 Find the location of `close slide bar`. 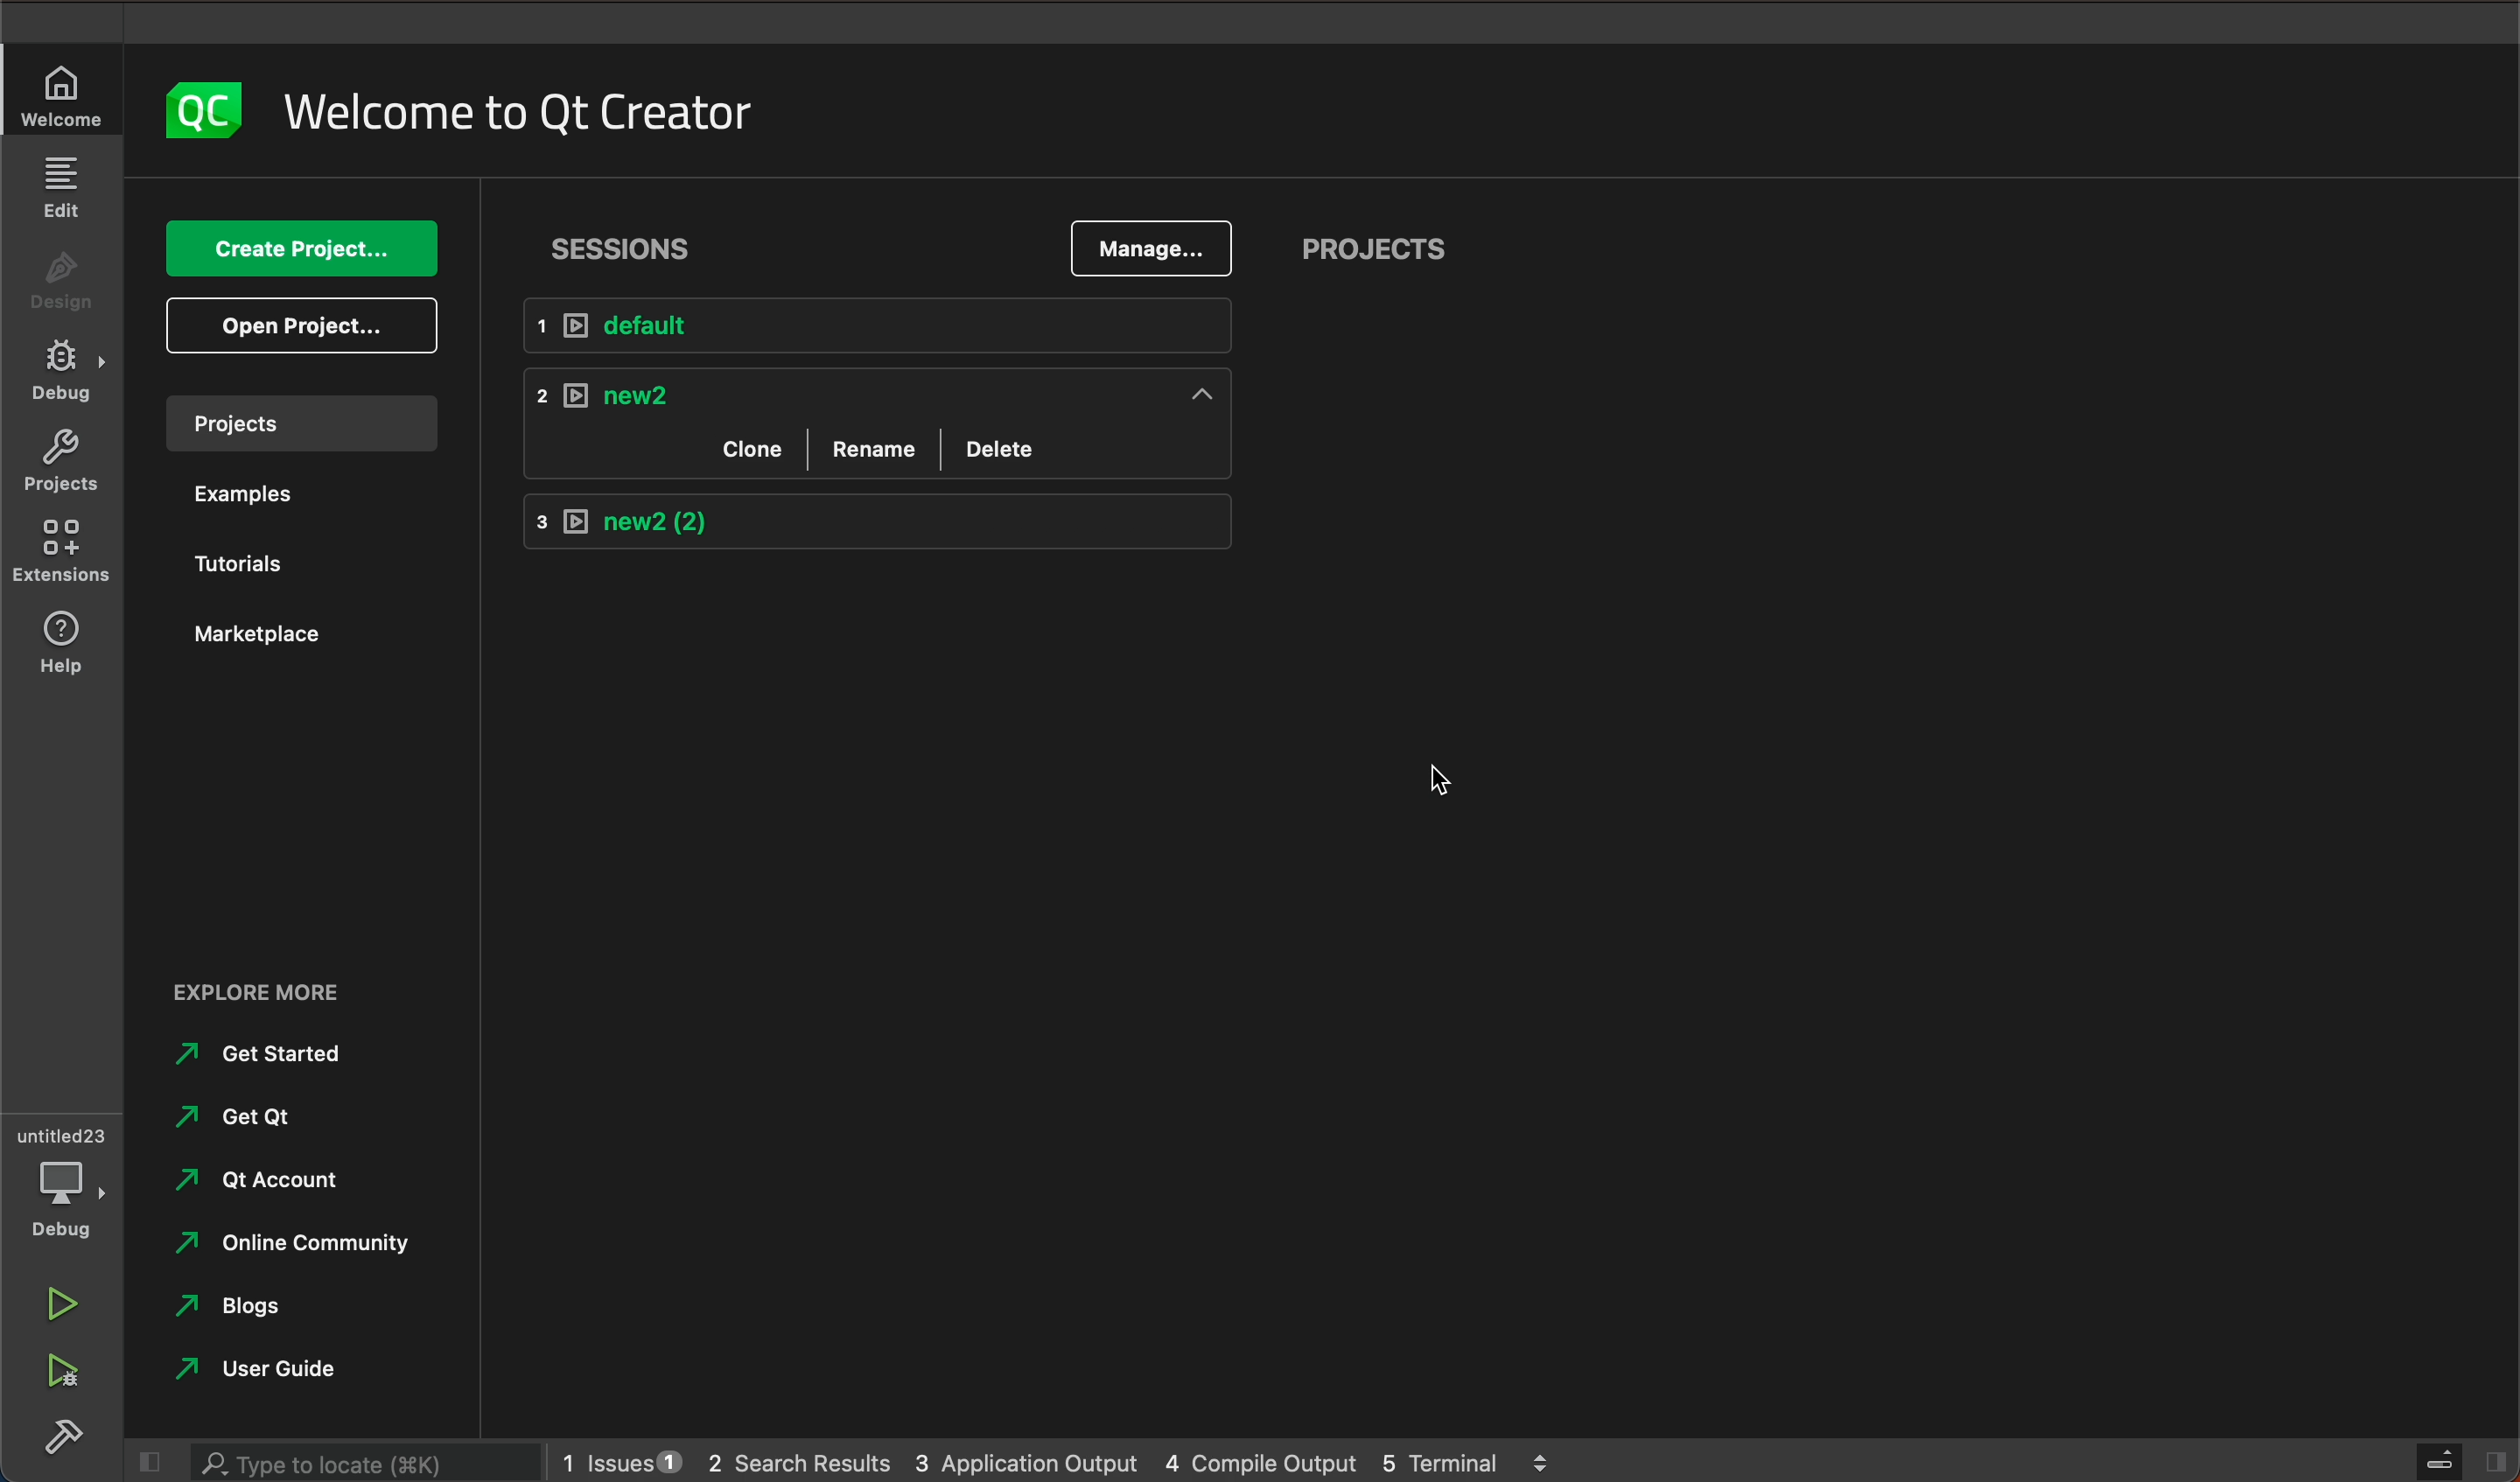

close slide bar is located at coordinates (2448, 1461).